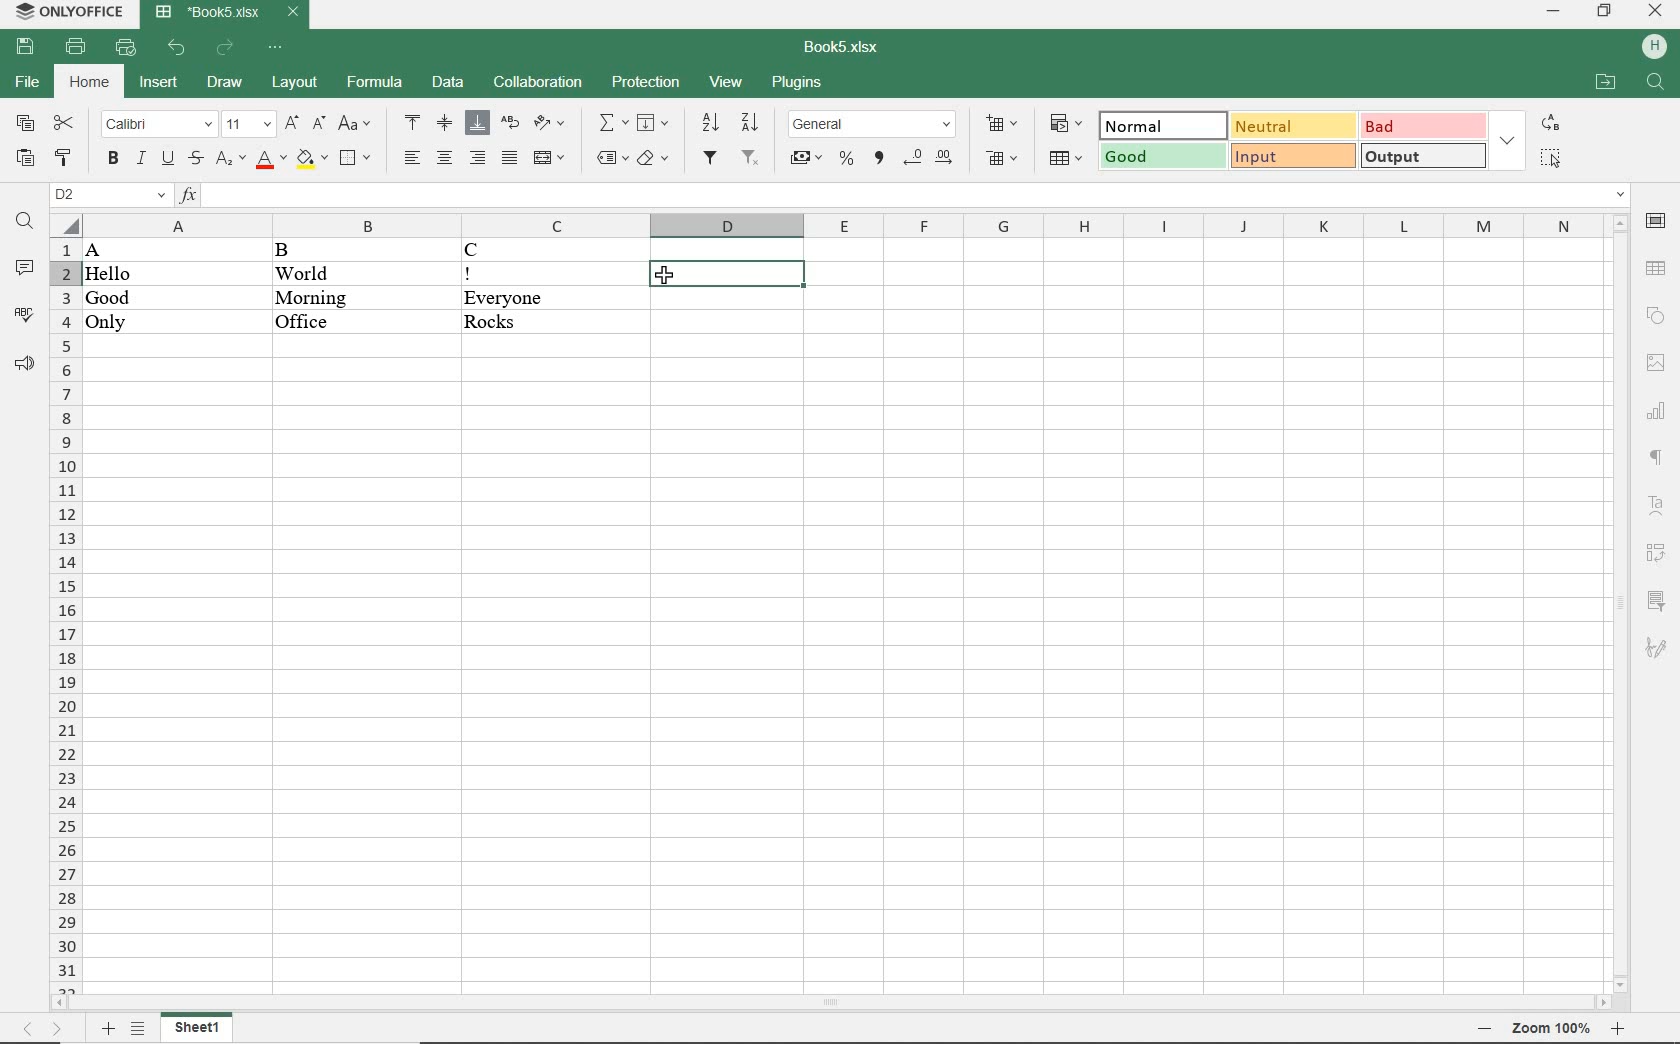 The image size is (1680, 1044). I want to click on good, so click(1162, 157).